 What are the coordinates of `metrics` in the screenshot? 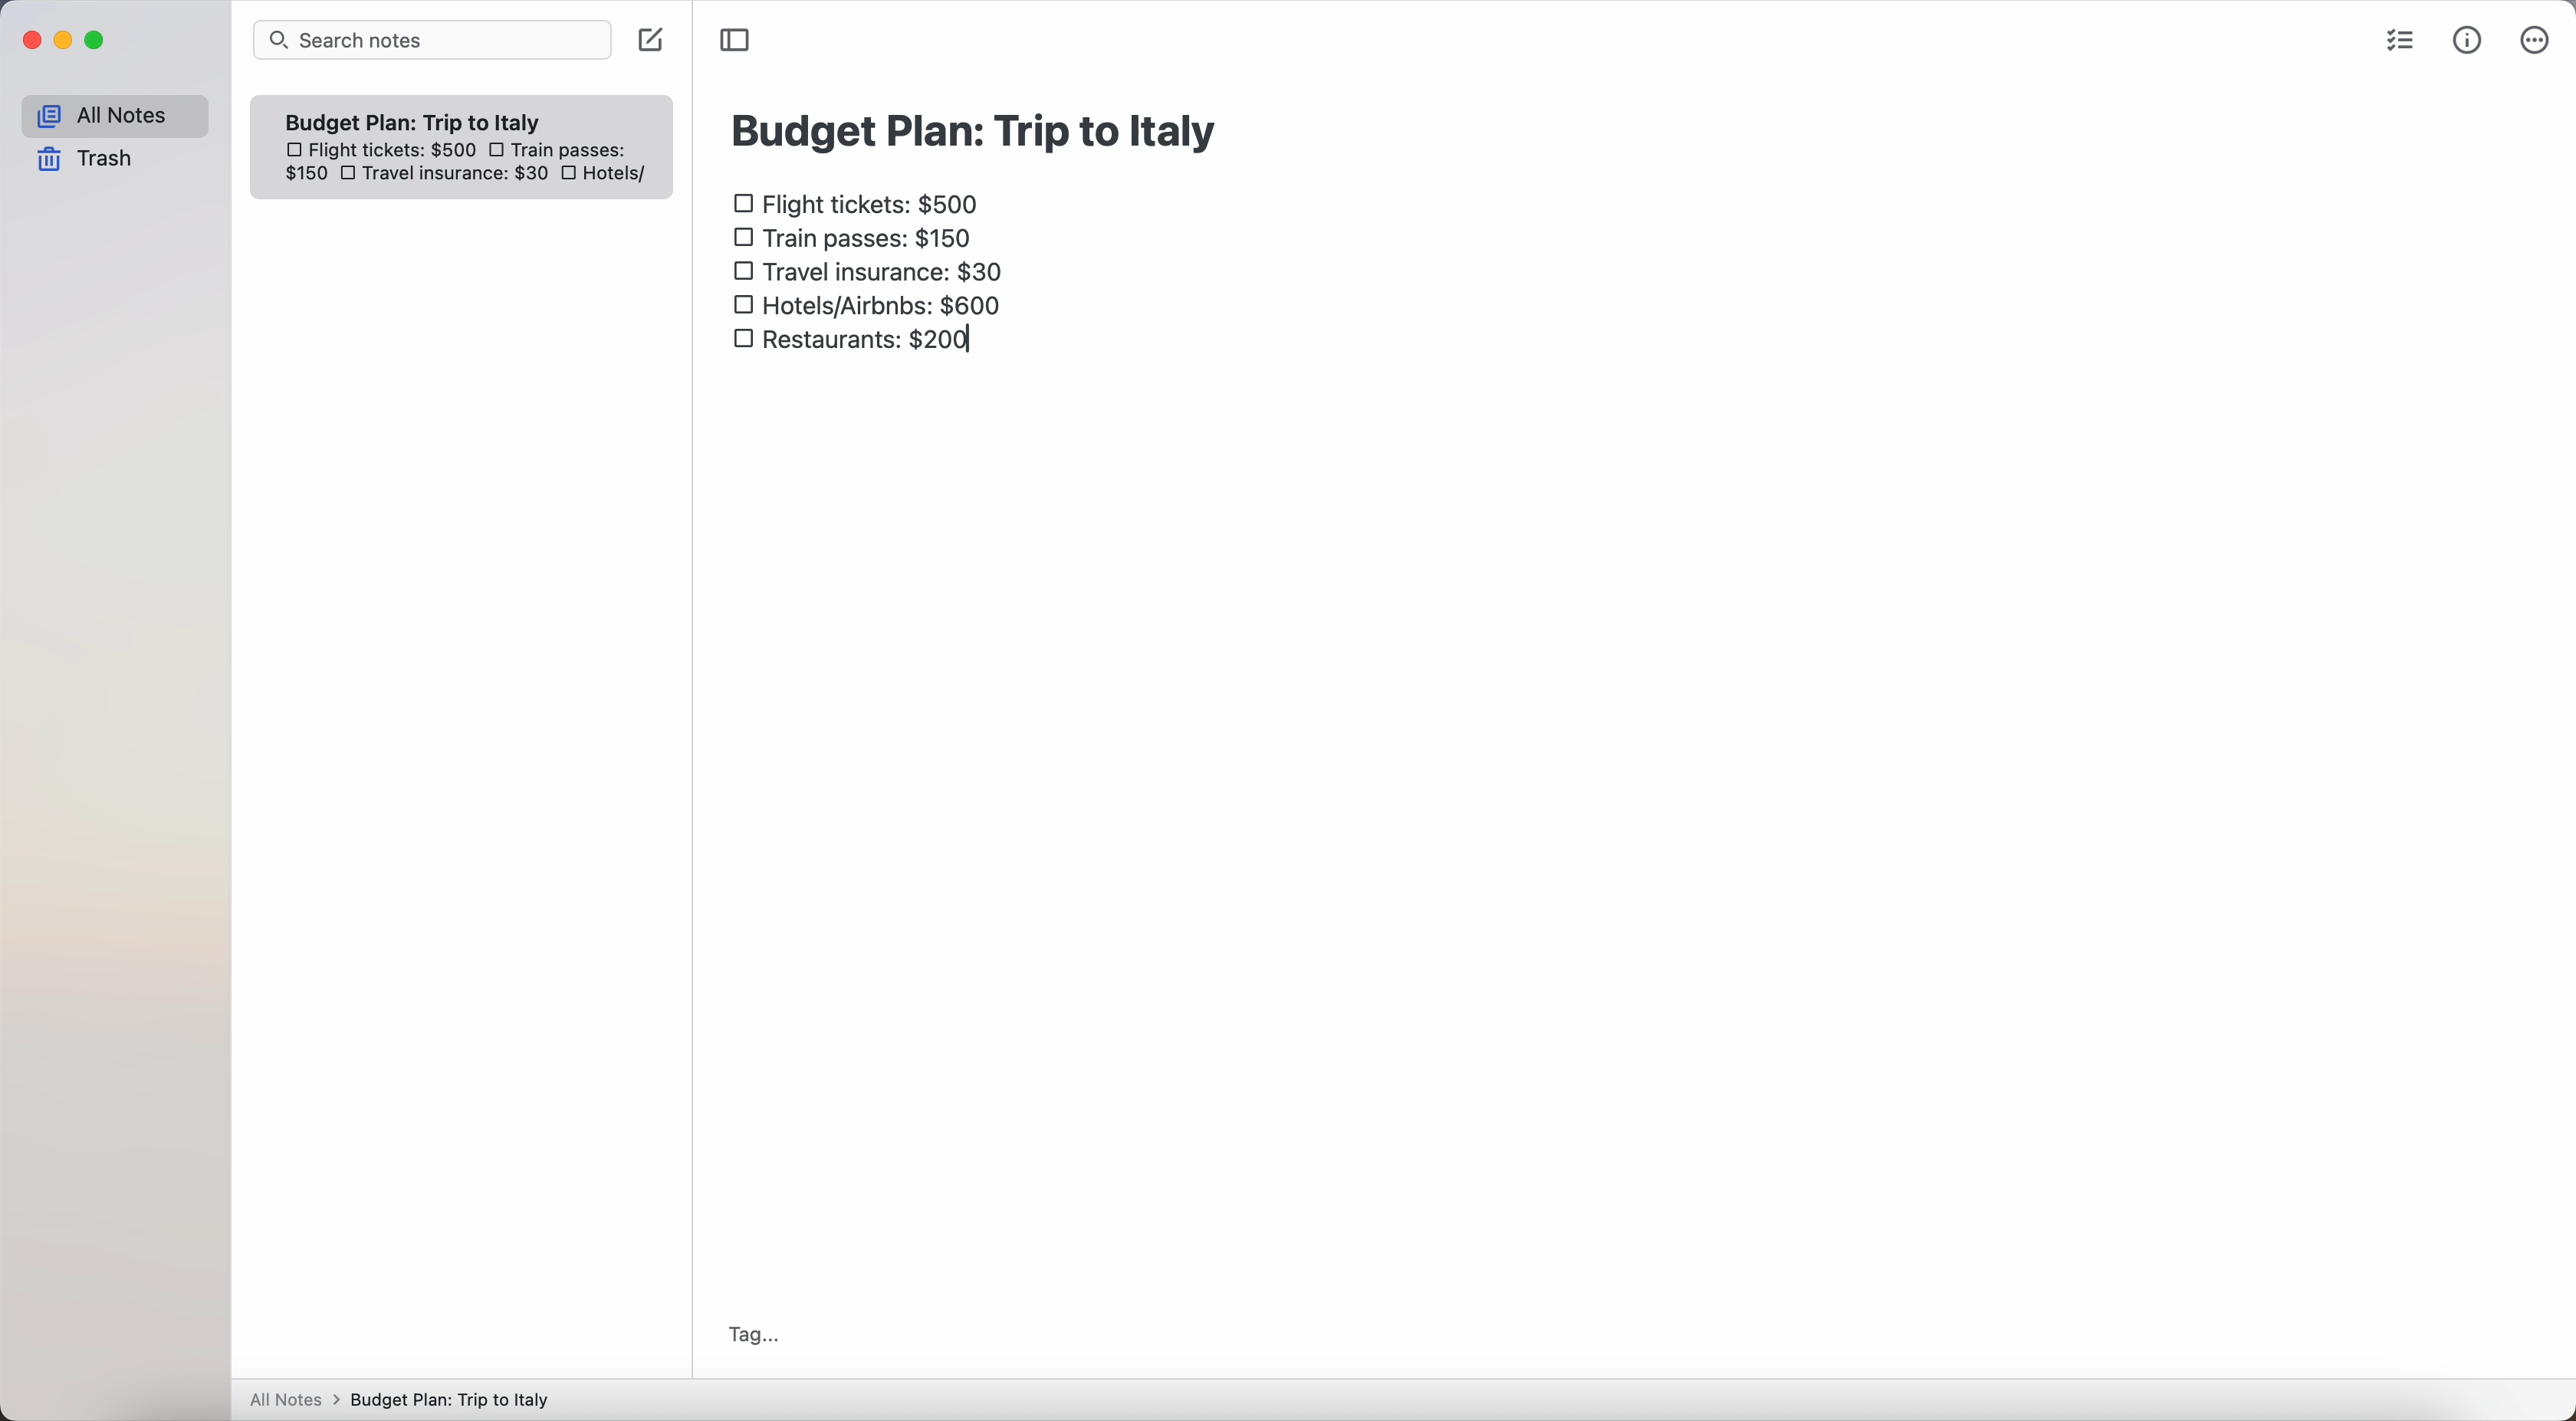 It's located at (2468, 43).